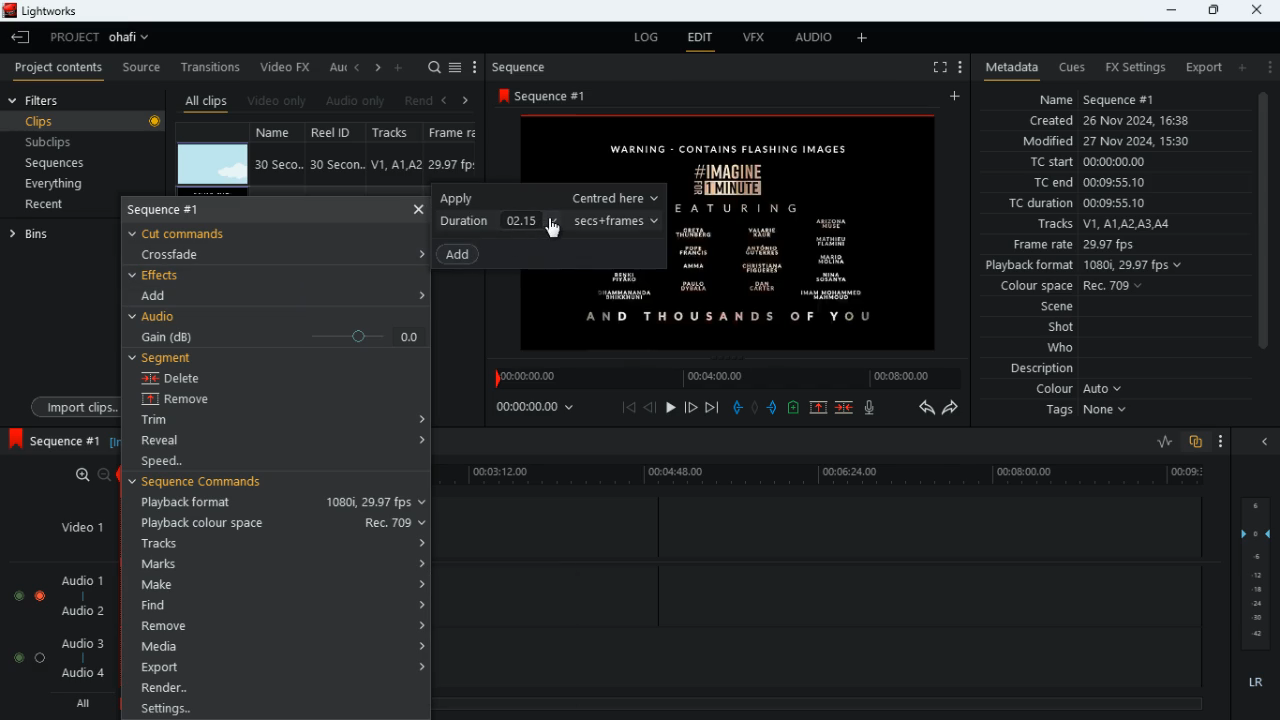 Image resolution: width=1280 pixels, height=720 pixels. What do you see at coordinates (417, 413) in the screenshot?
I see `Accordion` at bounding box center [417, 413].